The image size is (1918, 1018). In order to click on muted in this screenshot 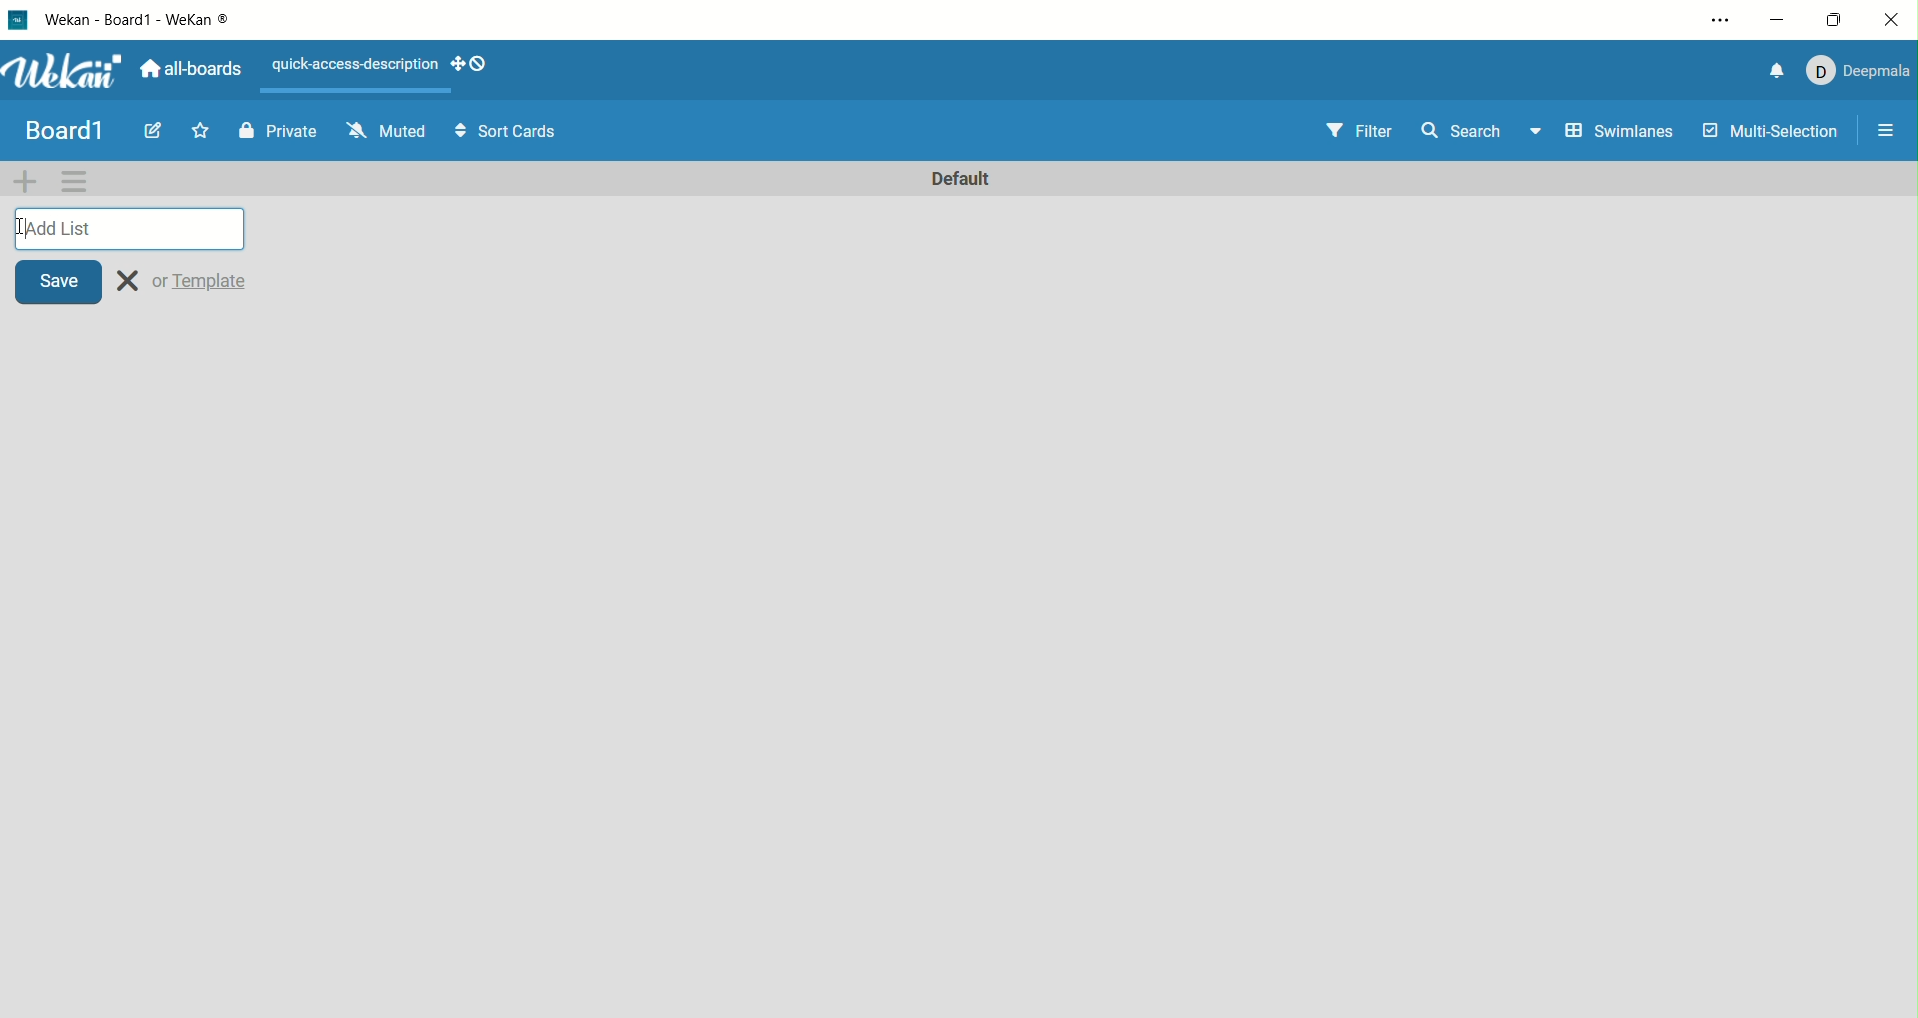, I will do `click(387, 129)`.